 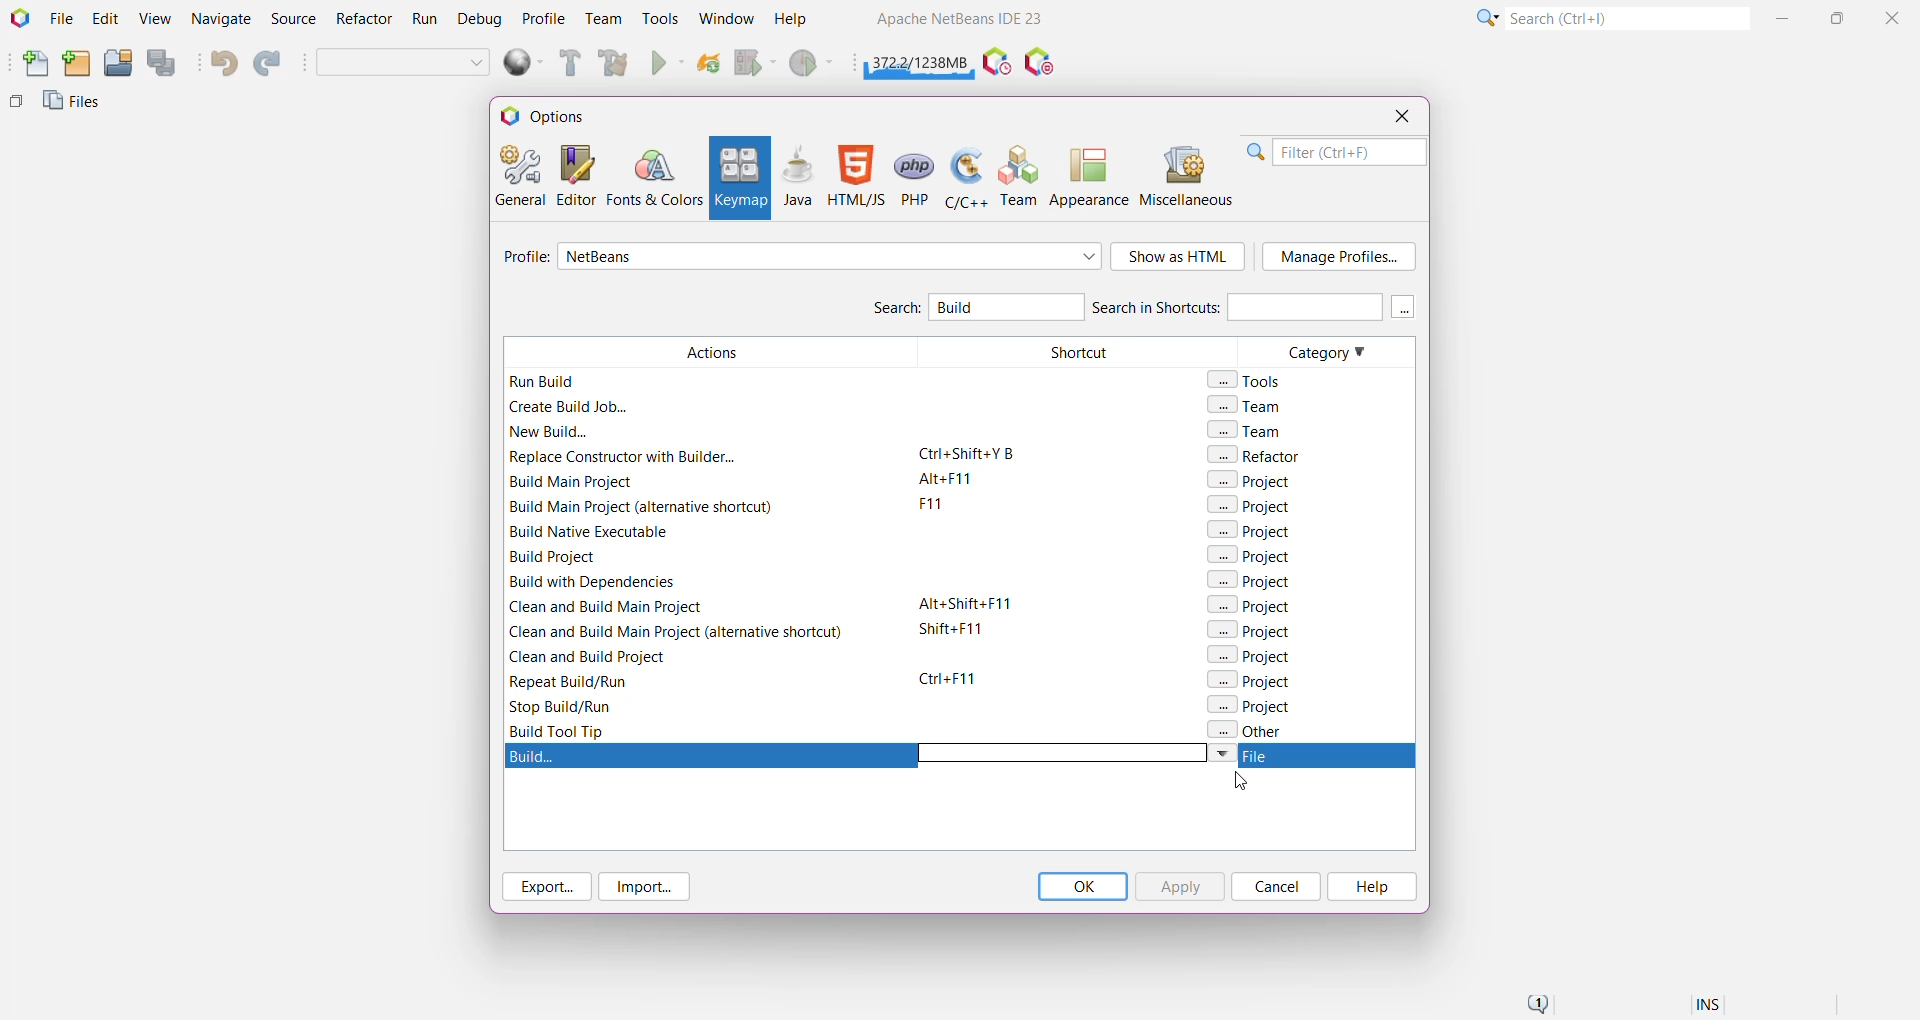 What do you see at coordinates (544, 18) in the screenshot?
I see `Profile` at bounding box center [544, 18].